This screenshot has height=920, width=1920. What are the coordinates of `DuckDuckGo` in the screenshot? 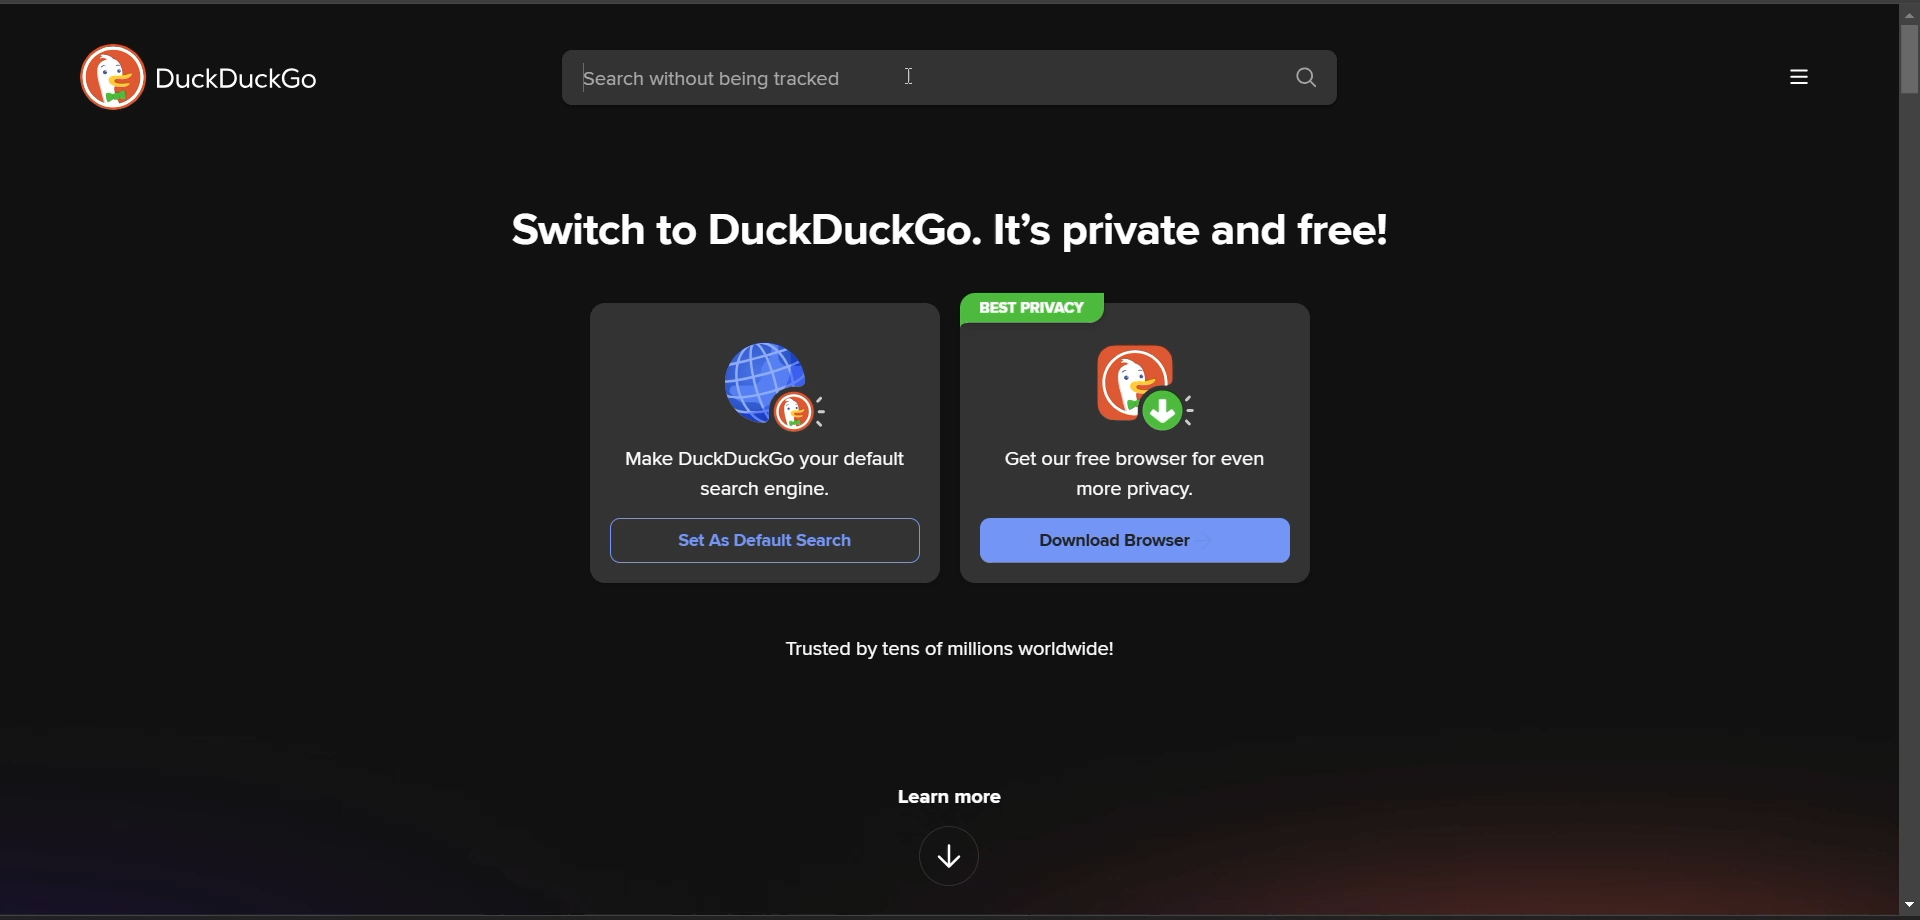 It's located at (235, 78).